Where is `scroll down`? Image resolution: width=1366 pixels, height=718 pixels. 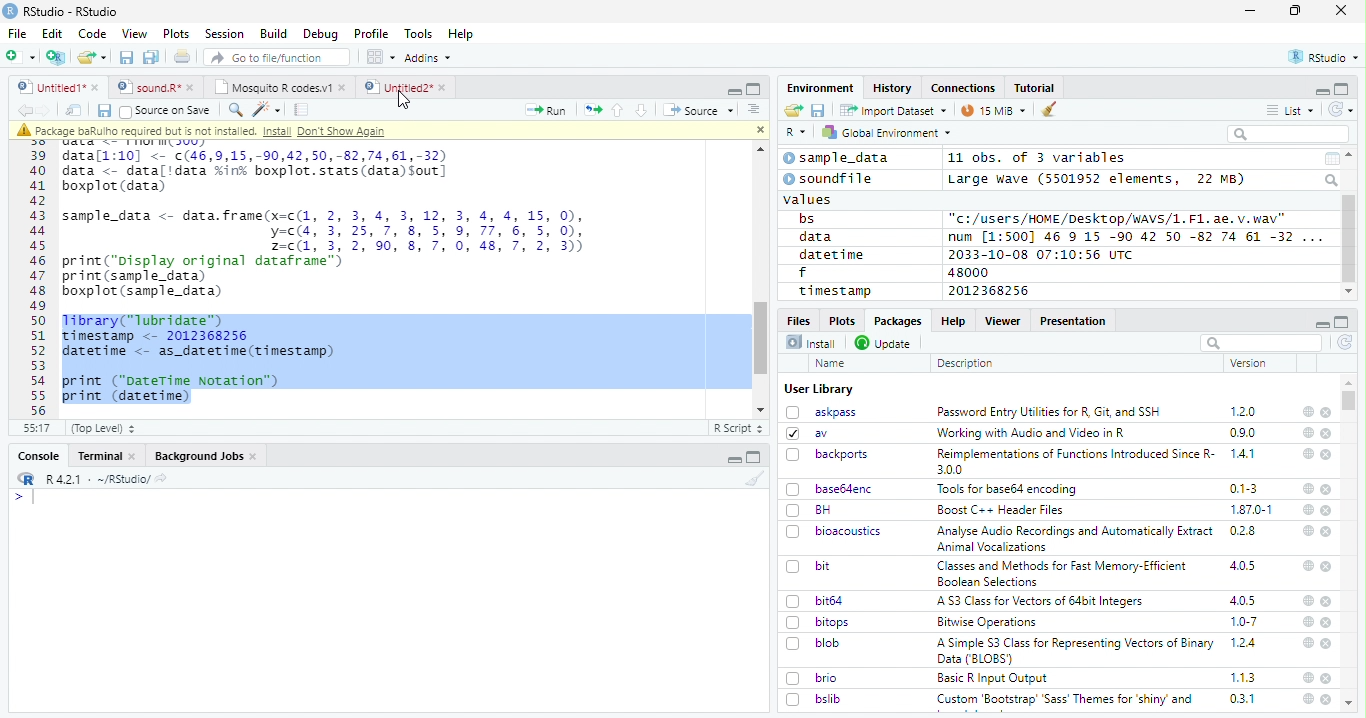 scroll down is located at coordinates (762, 410).